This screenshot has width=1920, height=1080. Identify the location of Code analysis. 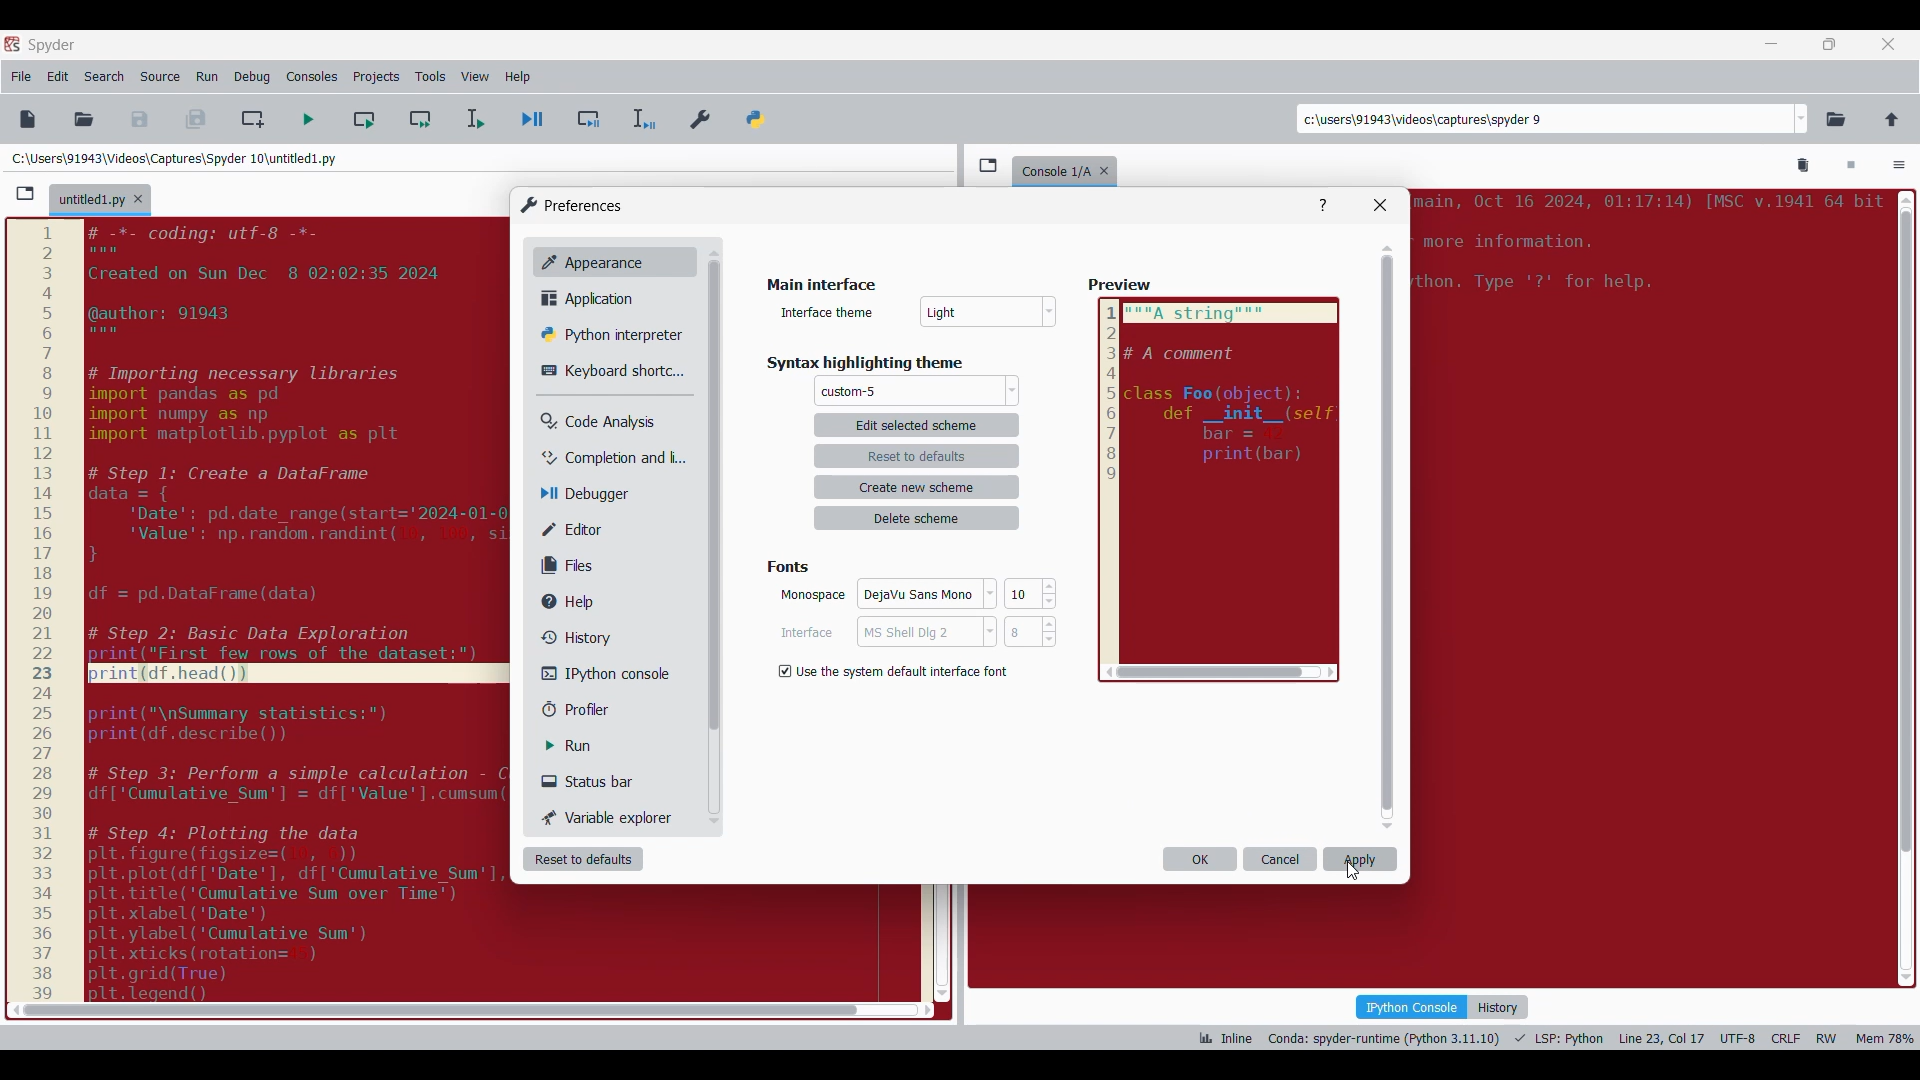
(597, 422).